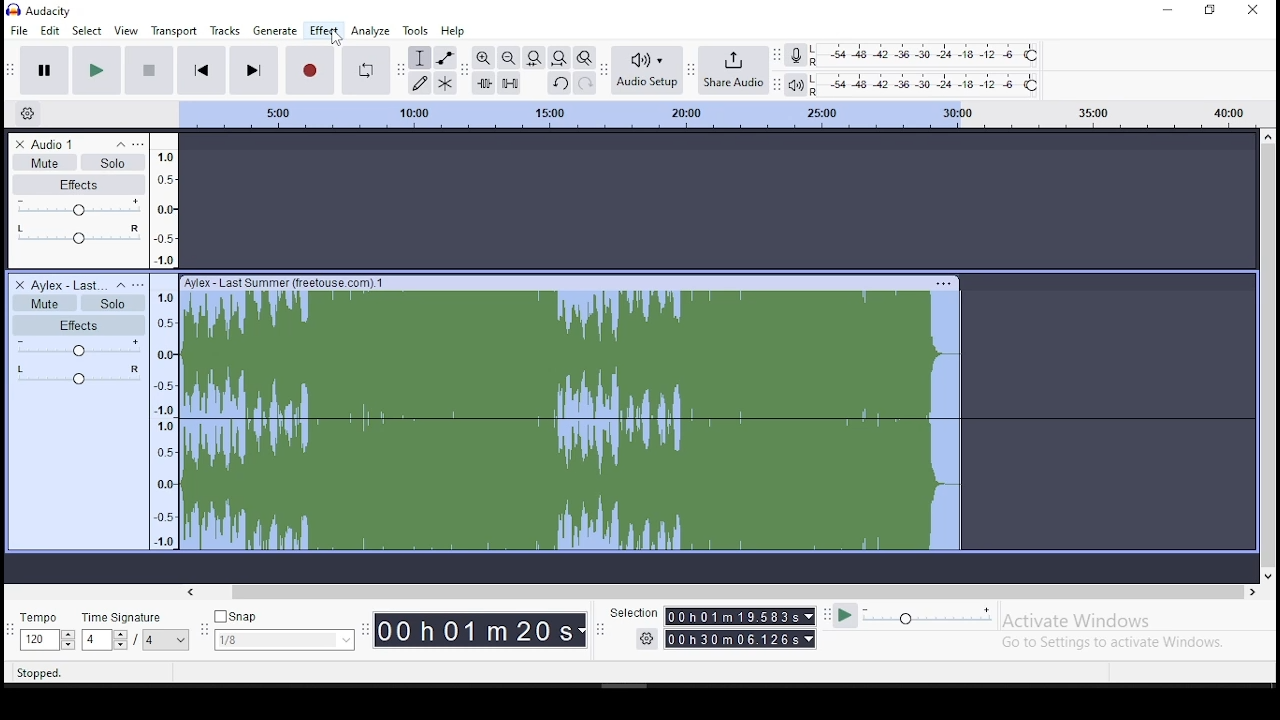 The height and width of the screenshot is (720, 1280). I want to click on audio track, so click(574, 416).